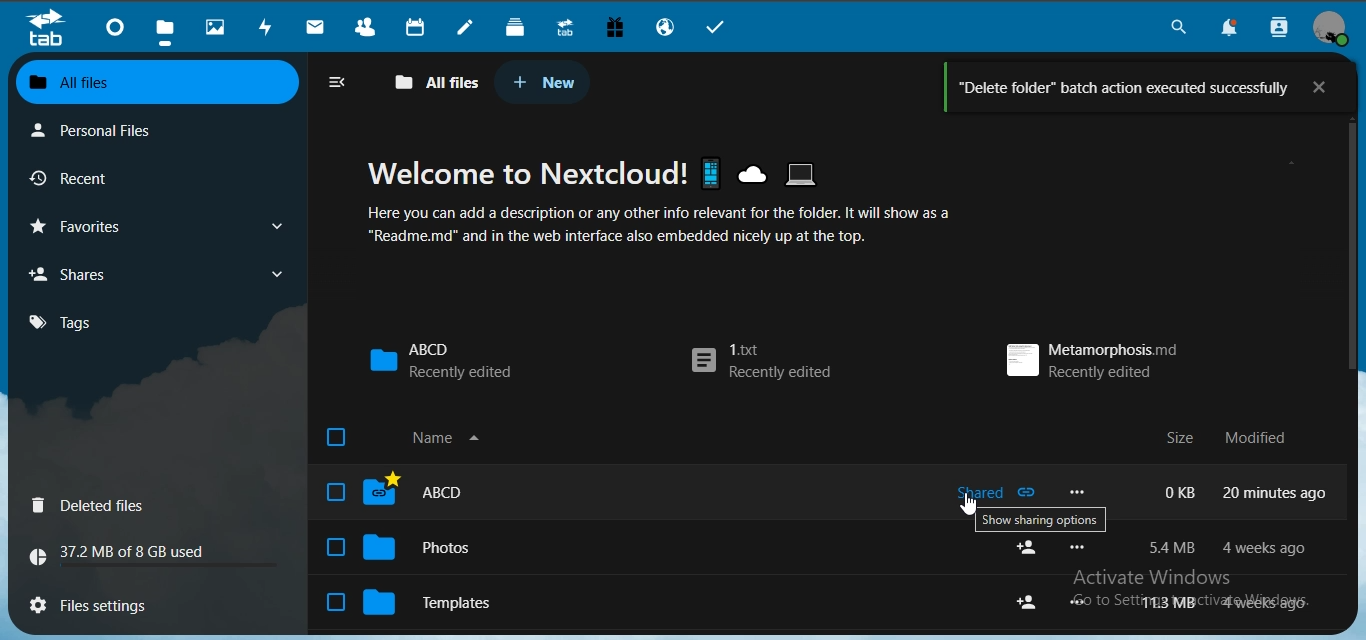 This screenshot has height=640, width=1366. Describe the element at coordinates (1181, 491) in the screenshot. I see `0 kb` at that location.